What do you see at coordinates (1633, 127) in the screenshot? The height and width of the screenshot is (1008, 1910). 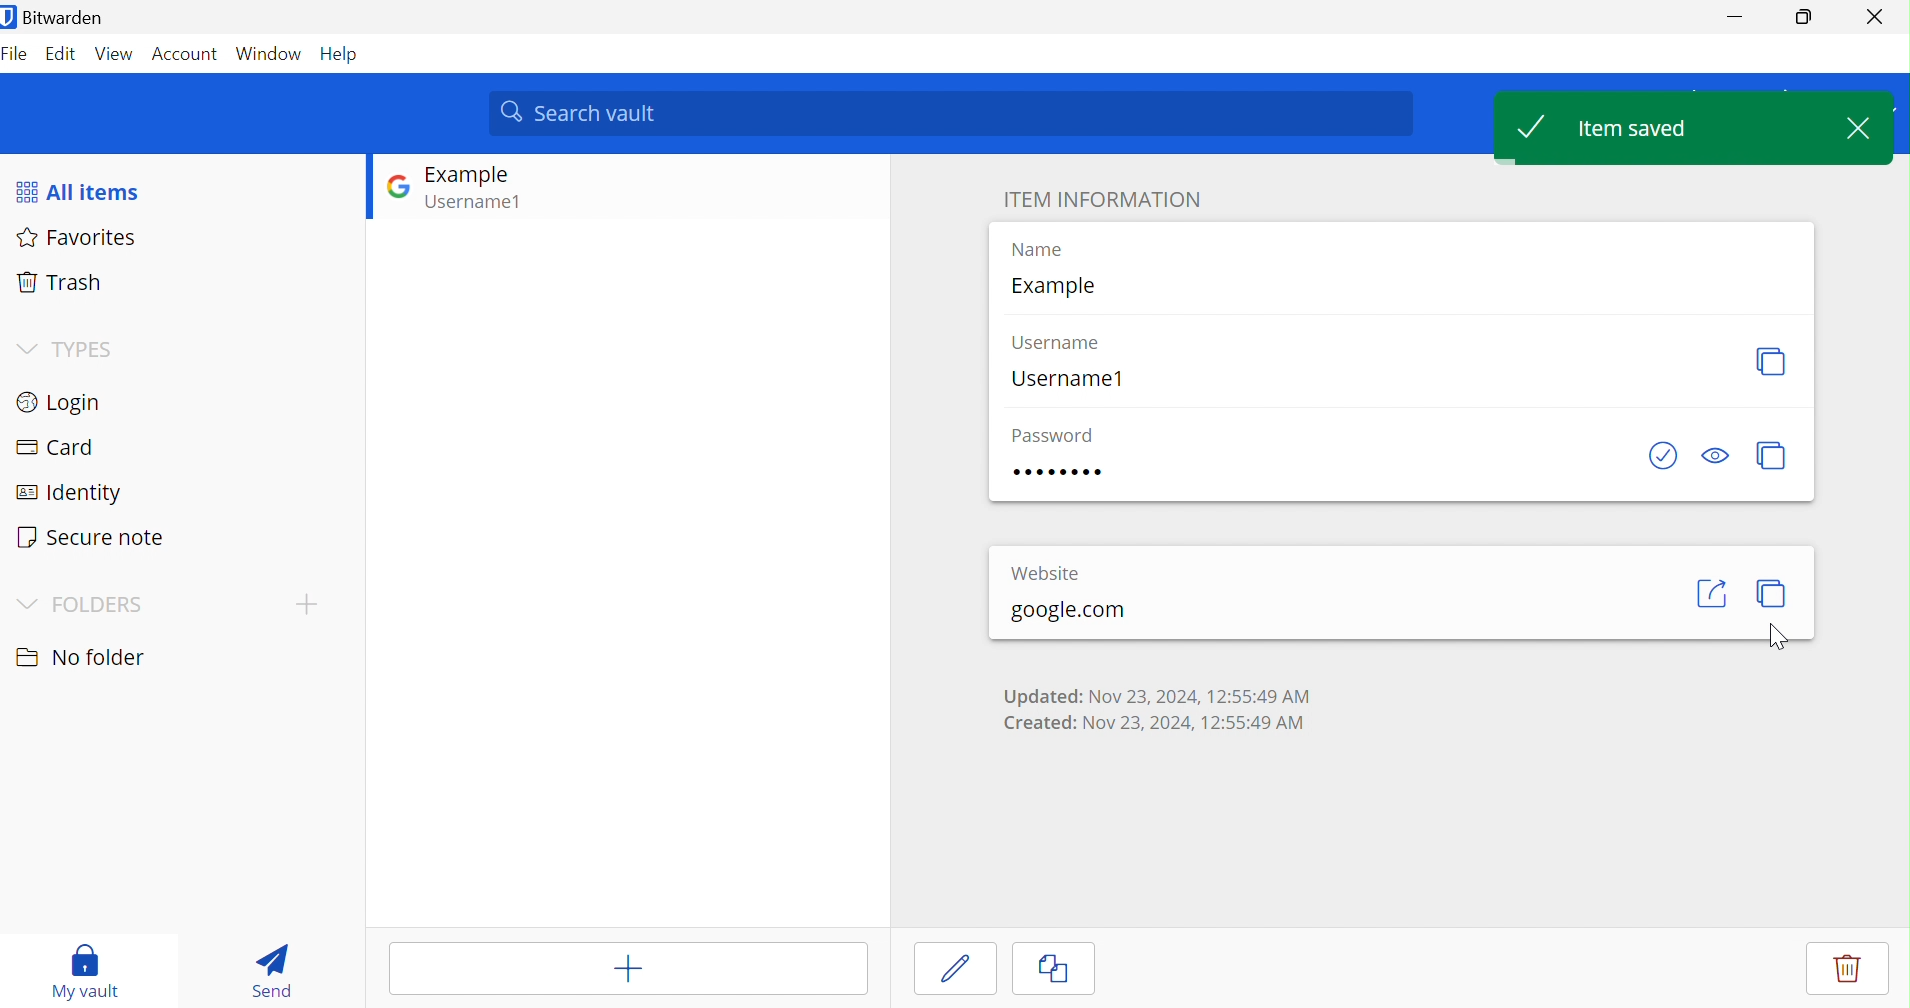 I see `Item saved` at bounding box center [1633, 127].